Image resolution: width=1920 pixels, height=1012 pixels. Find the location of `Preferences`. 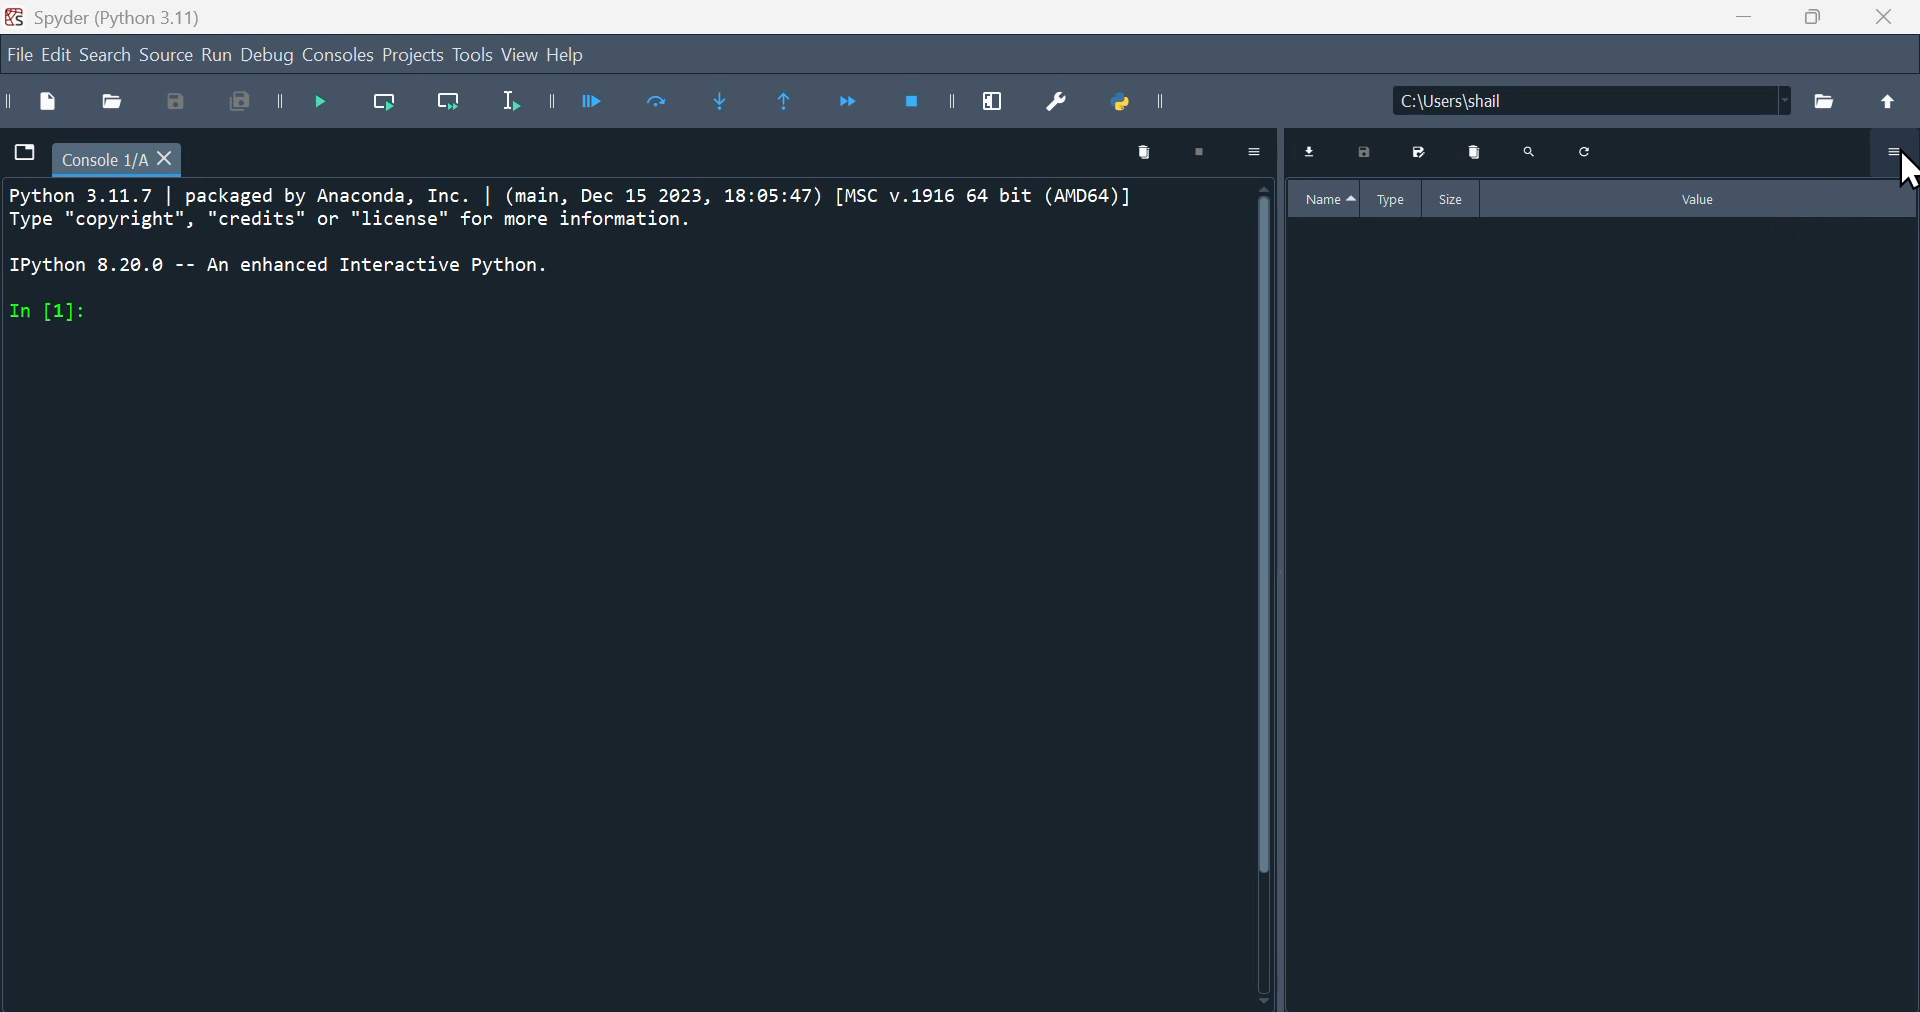

Preferences is located at coordinates (1067, 104).